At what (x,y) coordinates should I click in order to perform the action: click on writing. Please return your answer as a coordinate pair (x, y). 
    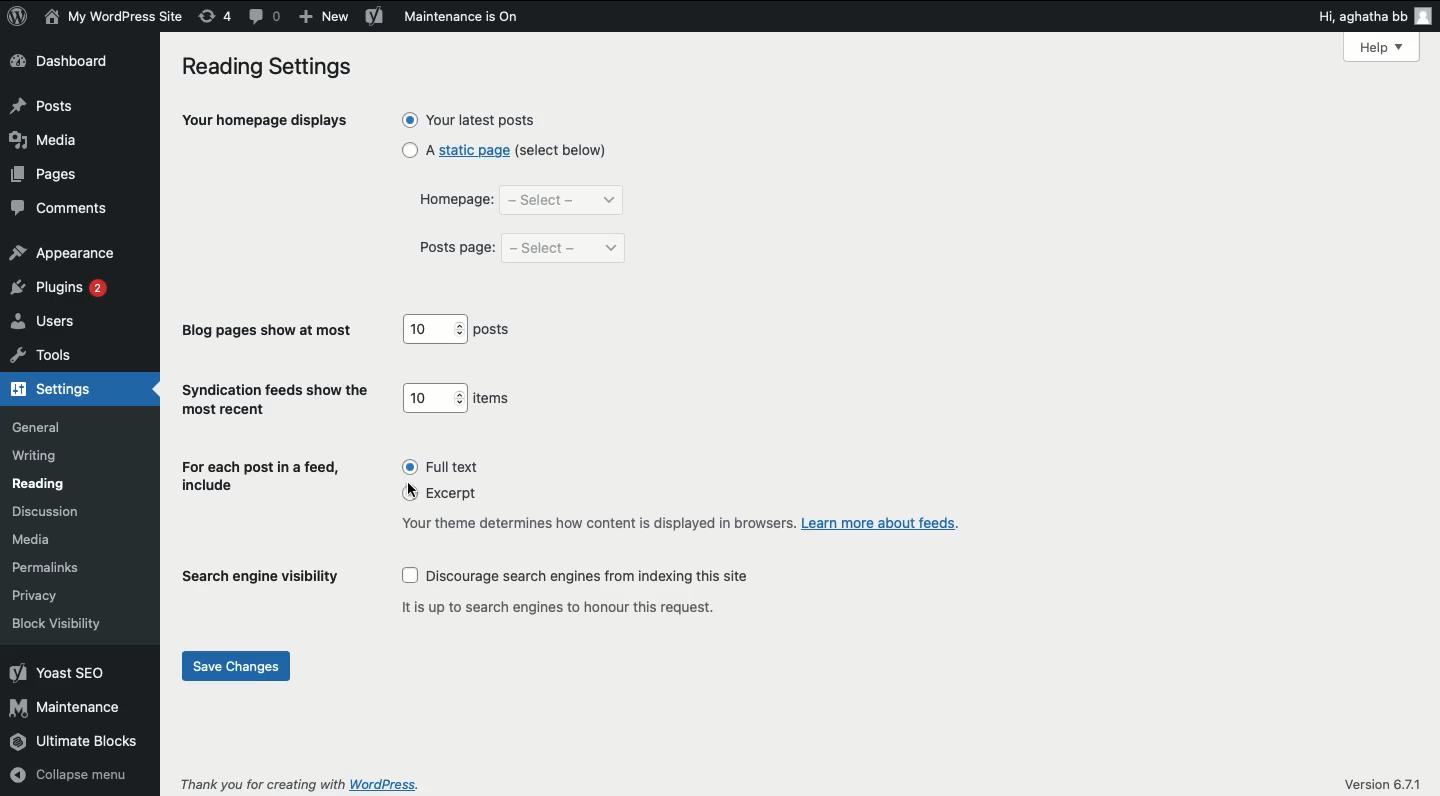
    Looking at the image, I should click on (36, 455).